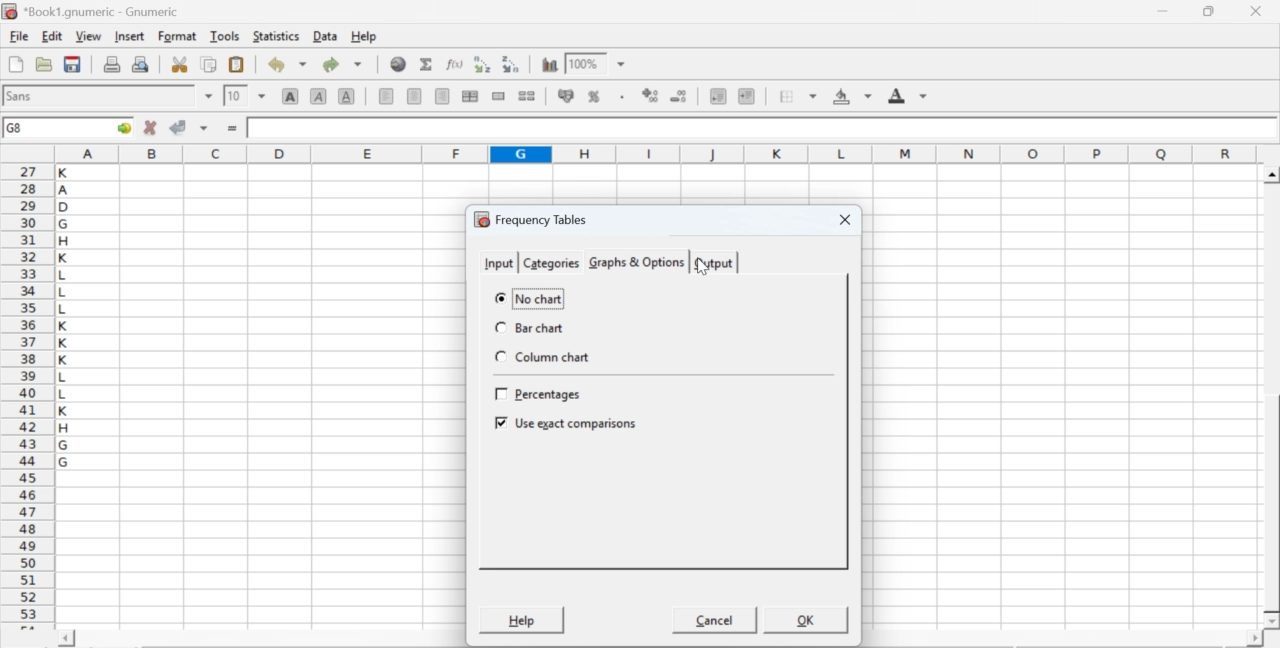  I want to click on insert, so click(128, 35).